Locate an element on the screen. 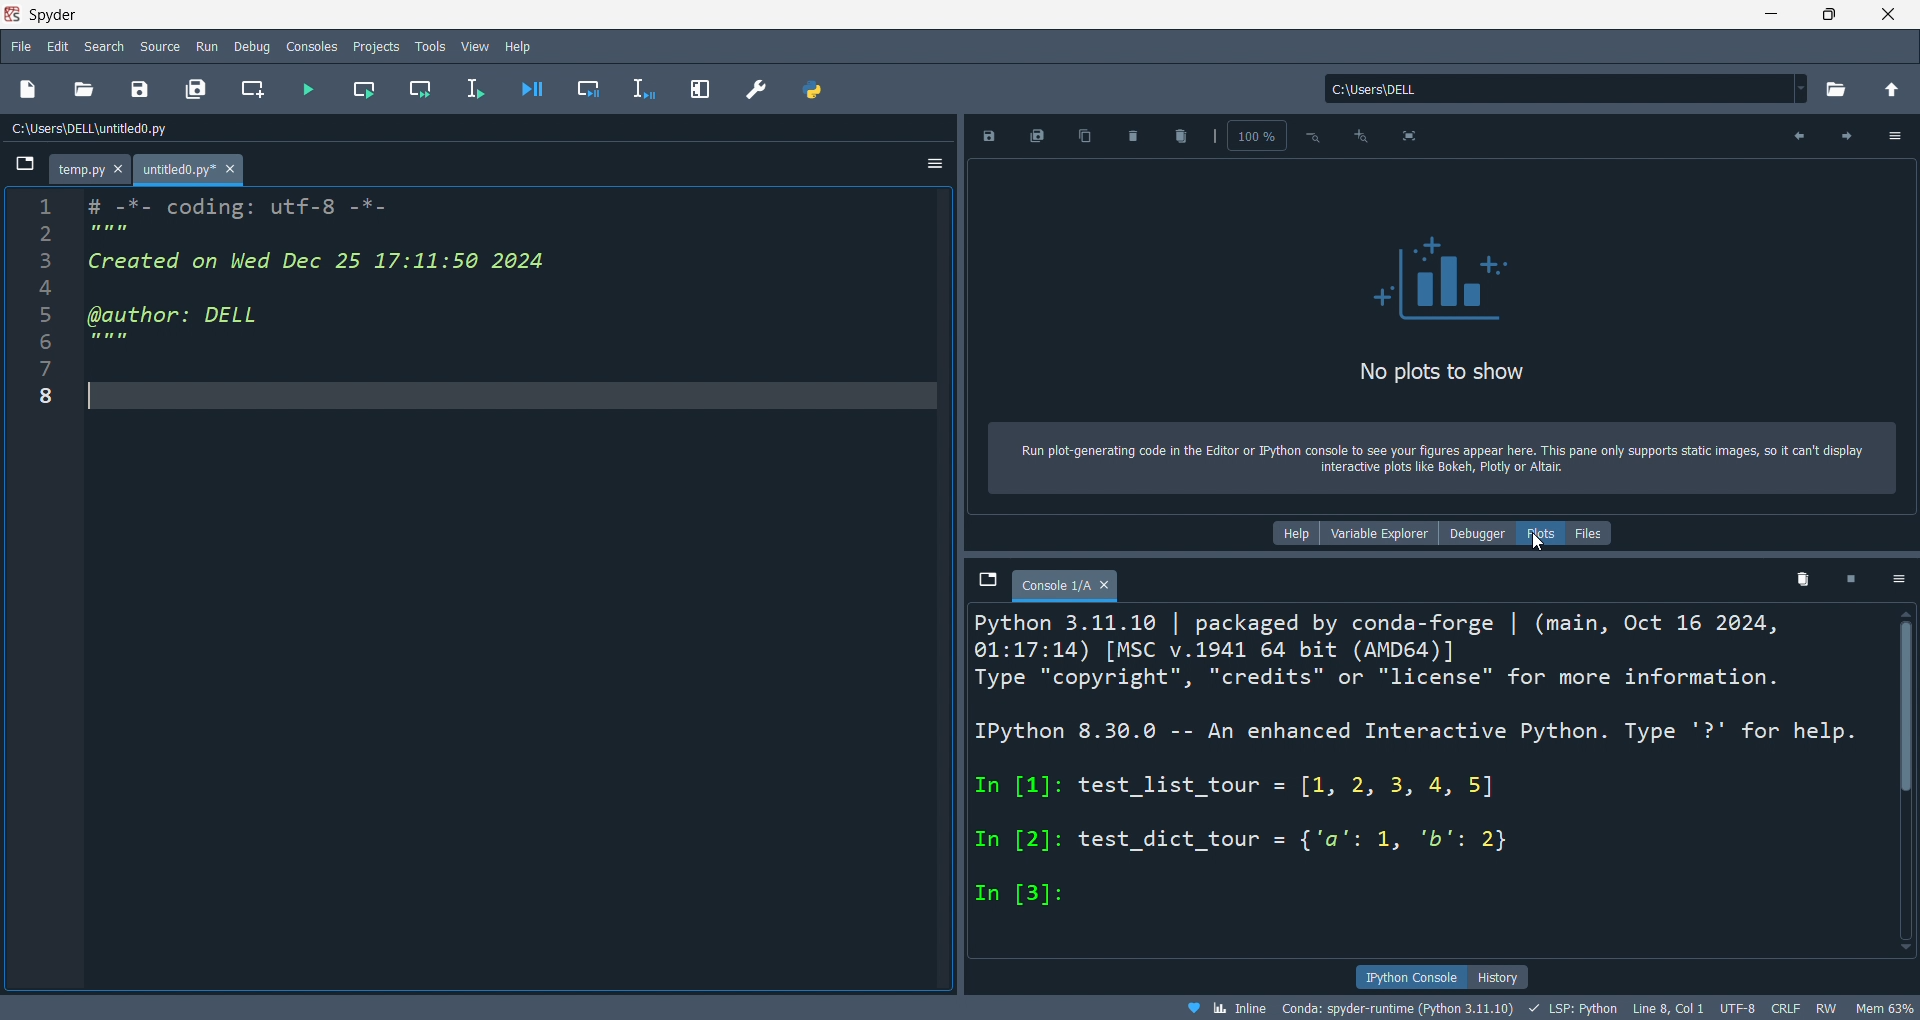 The height and width of the screenshot is (1020, 1920). run line is located at coordinates (476, 91).